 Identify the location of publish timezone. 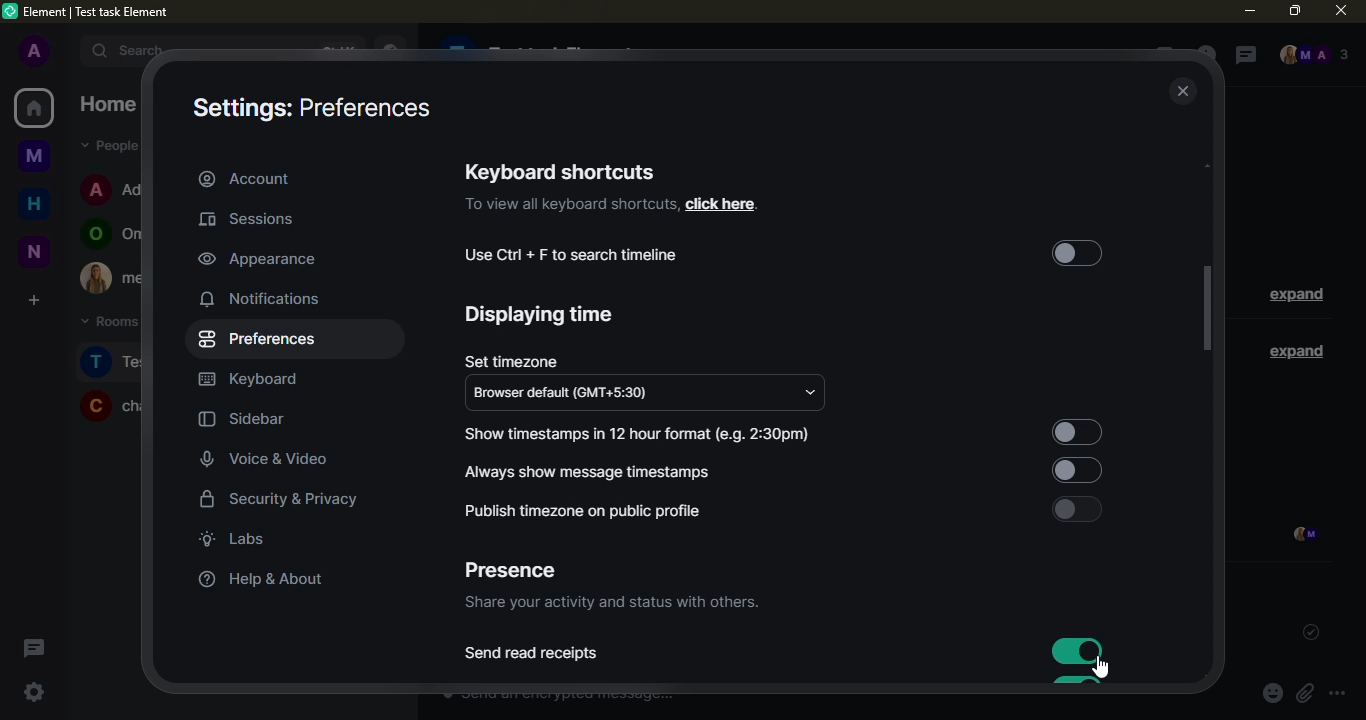
(580, 511).